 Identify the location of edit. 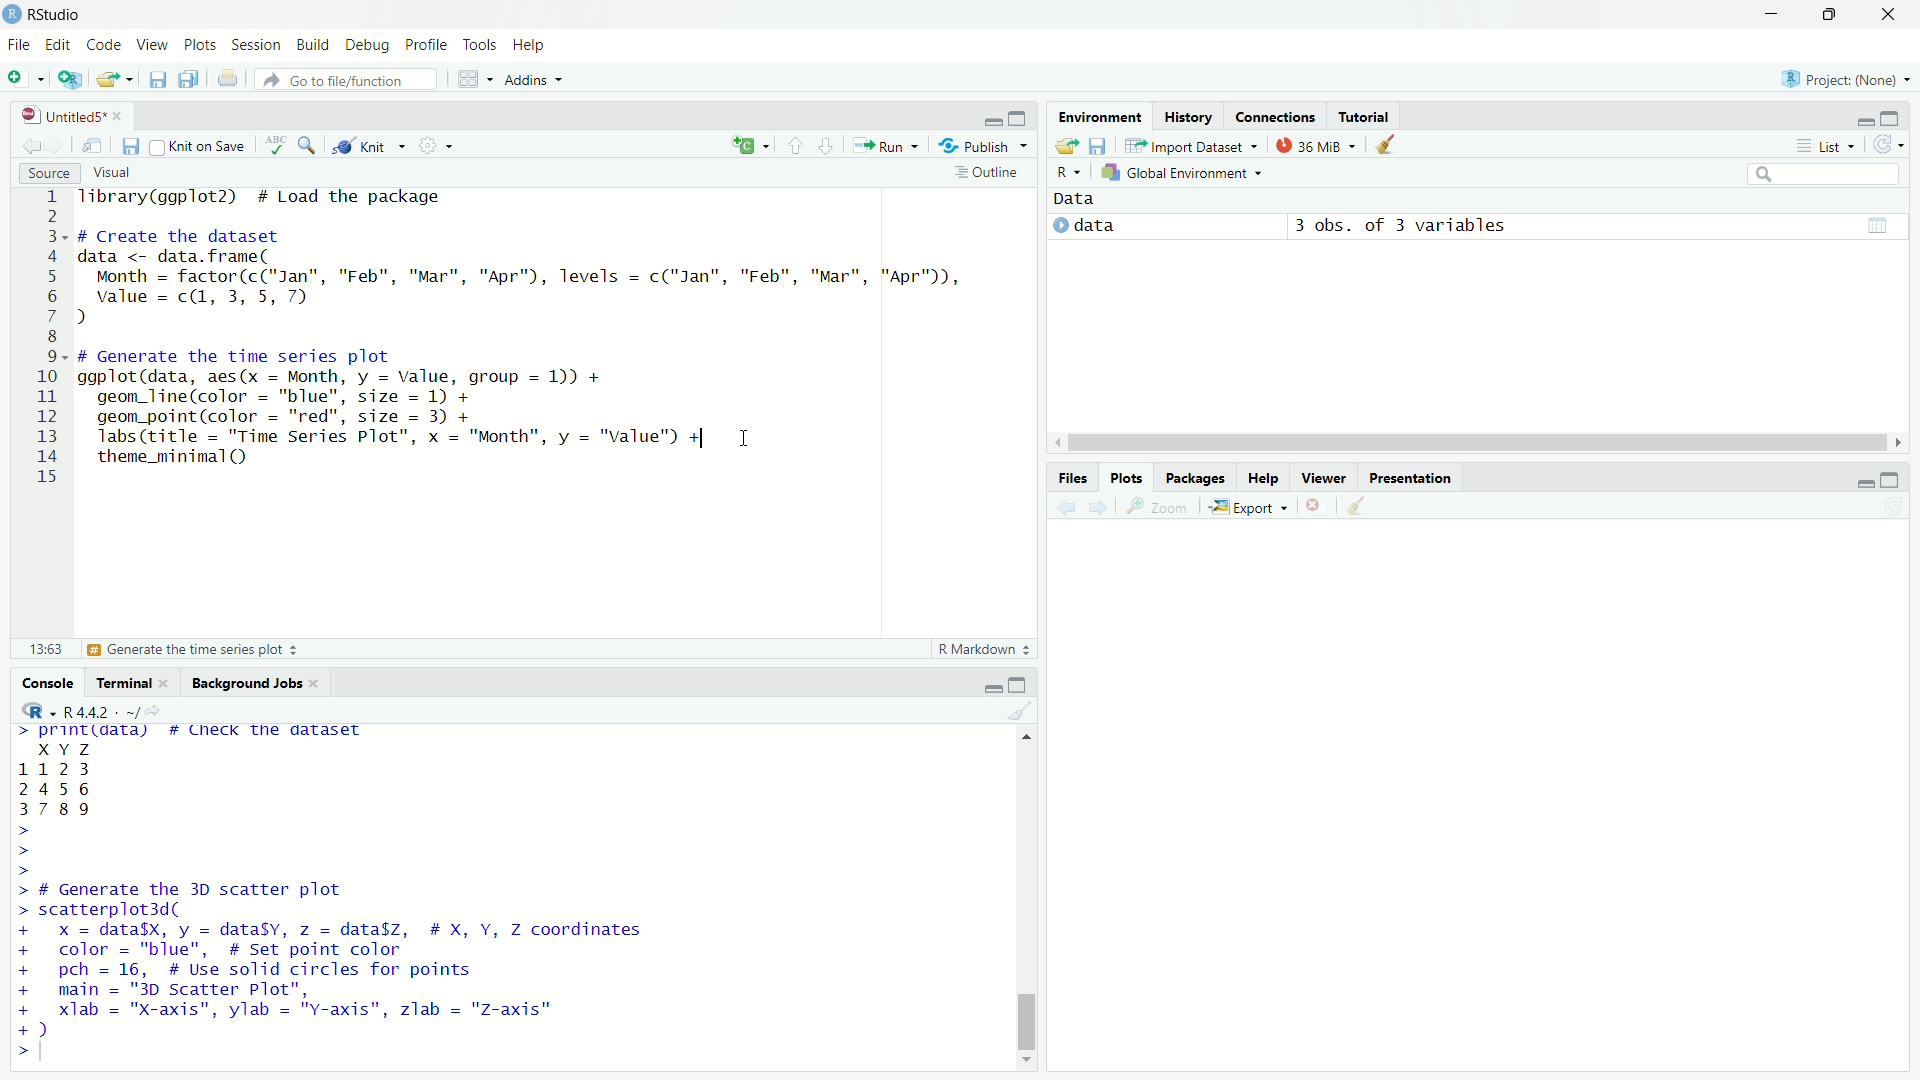
(56, 46).